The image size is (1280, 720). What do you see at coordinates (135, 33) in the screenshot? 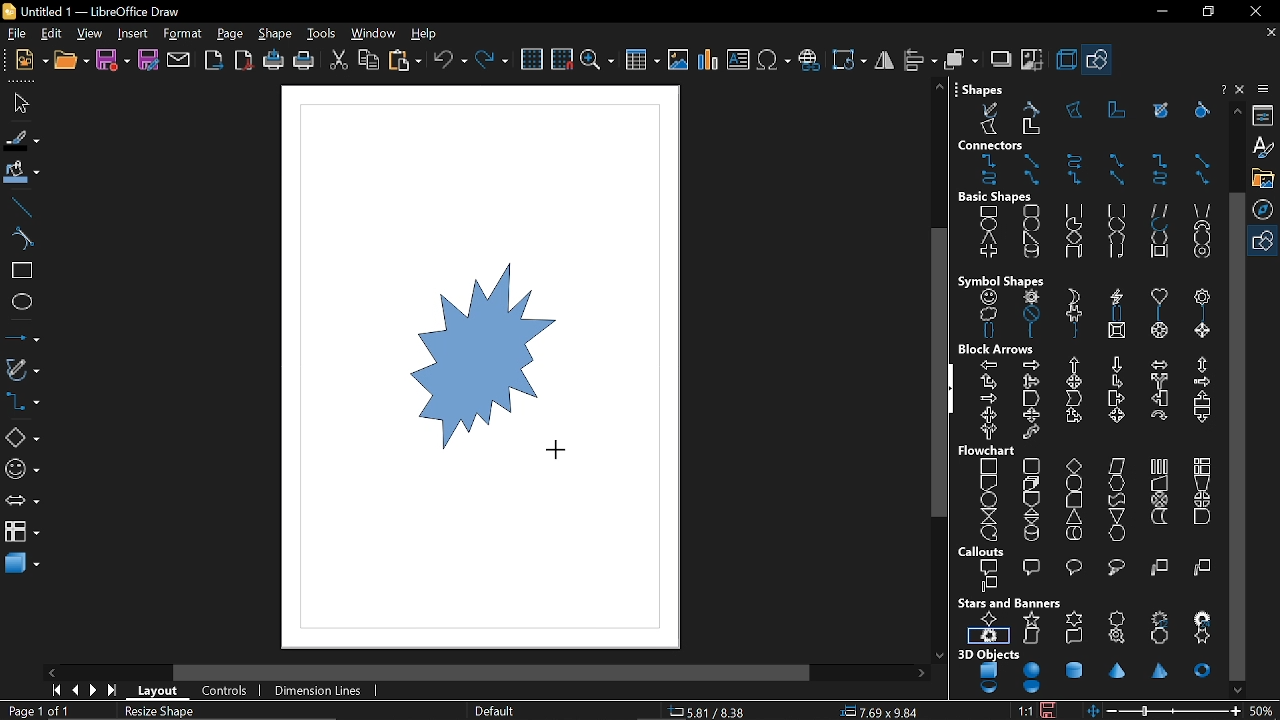
I see `insert` at bounding box center [135, 33].